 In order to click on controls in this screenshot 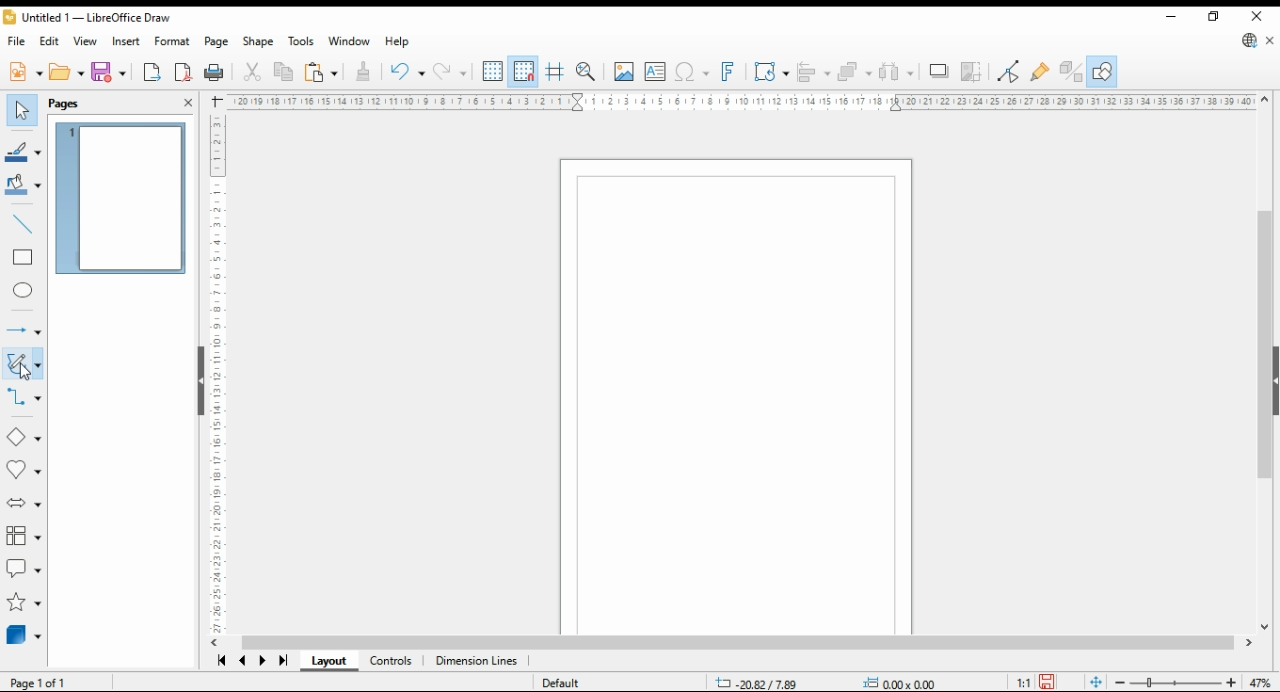, I will do `click(392, 661)`.